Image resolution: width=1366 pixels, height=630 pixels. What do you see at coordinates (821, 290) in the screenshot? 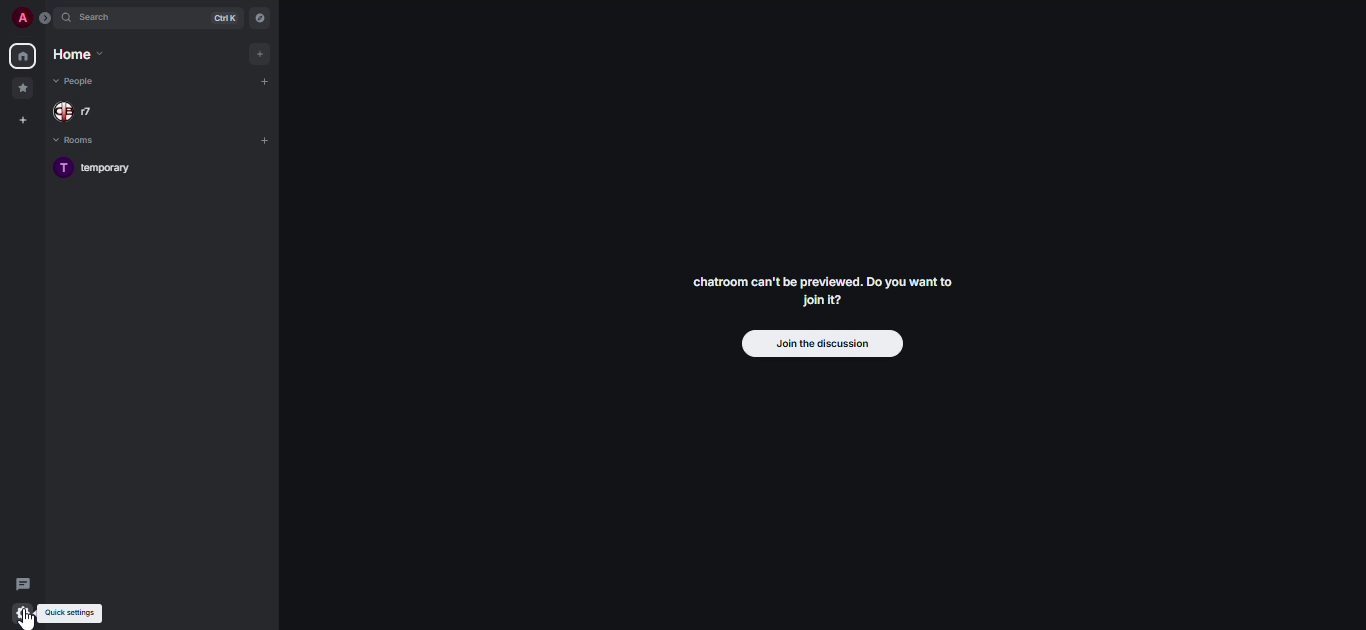
I see `chatroom can't be previewed. Join it?` at bounding box center [821, 290].